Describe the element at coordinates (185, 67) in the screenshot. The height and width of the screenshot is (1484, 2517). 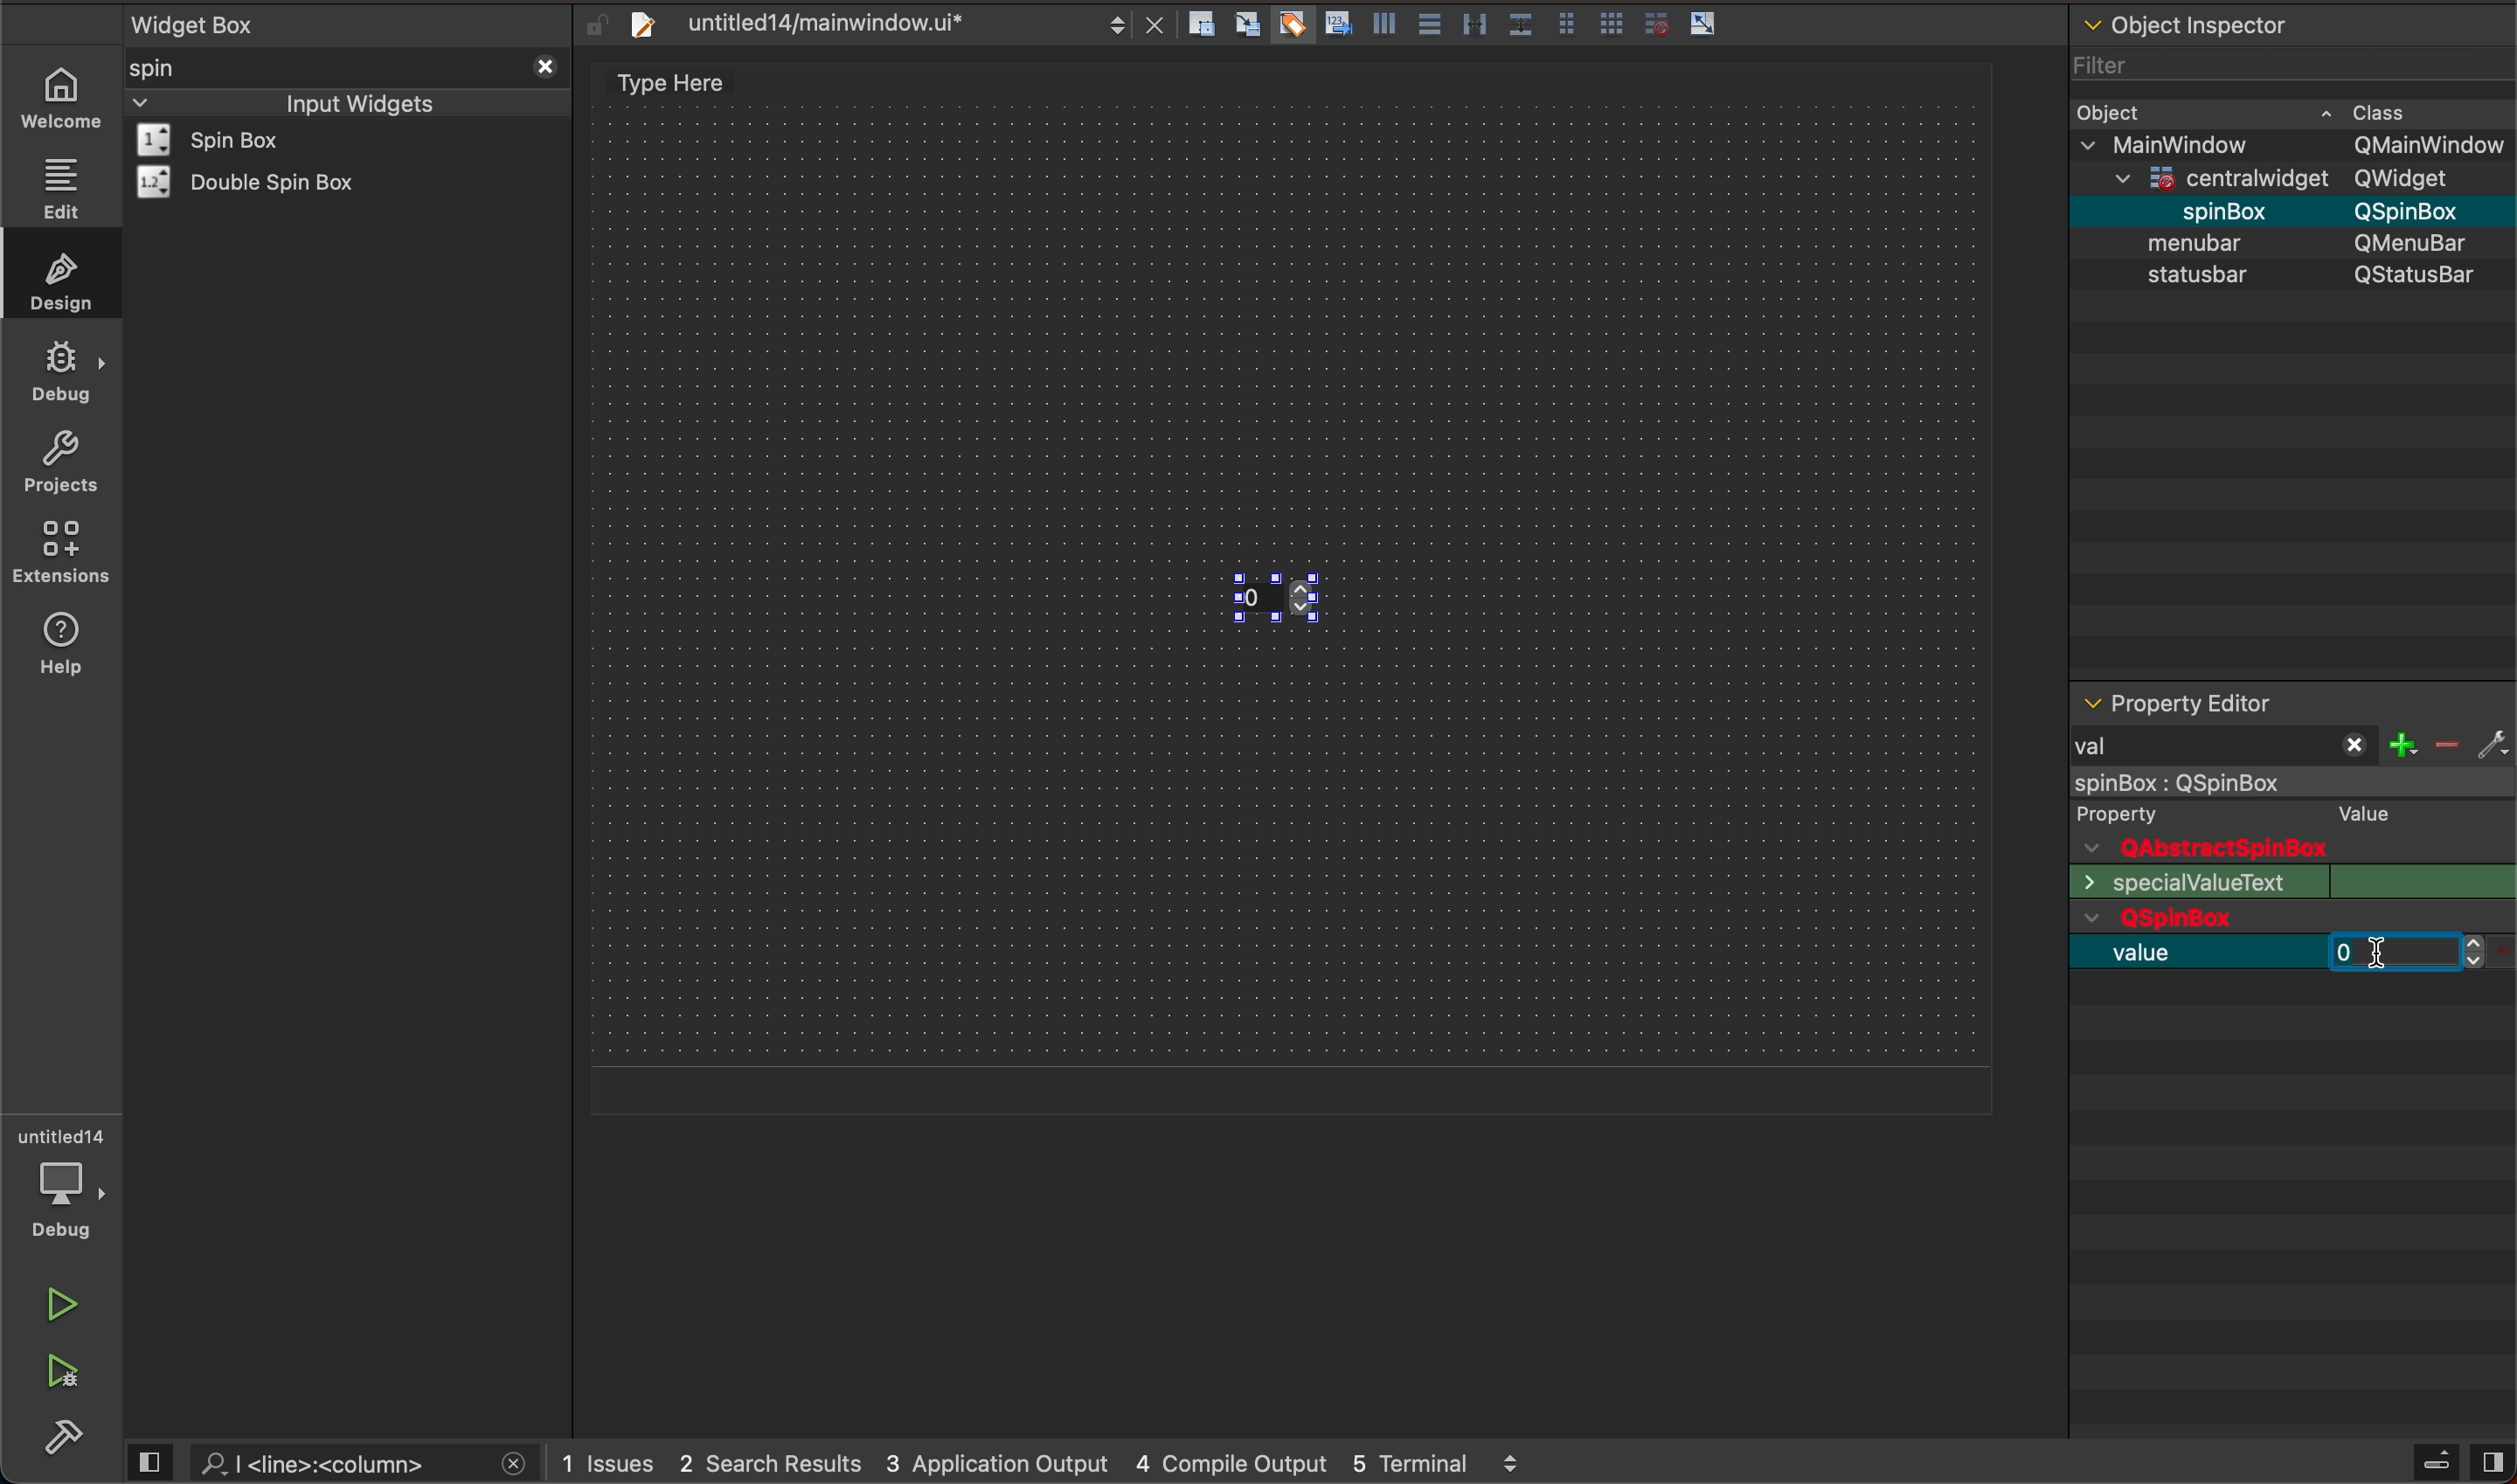
I see `spin` at that location.